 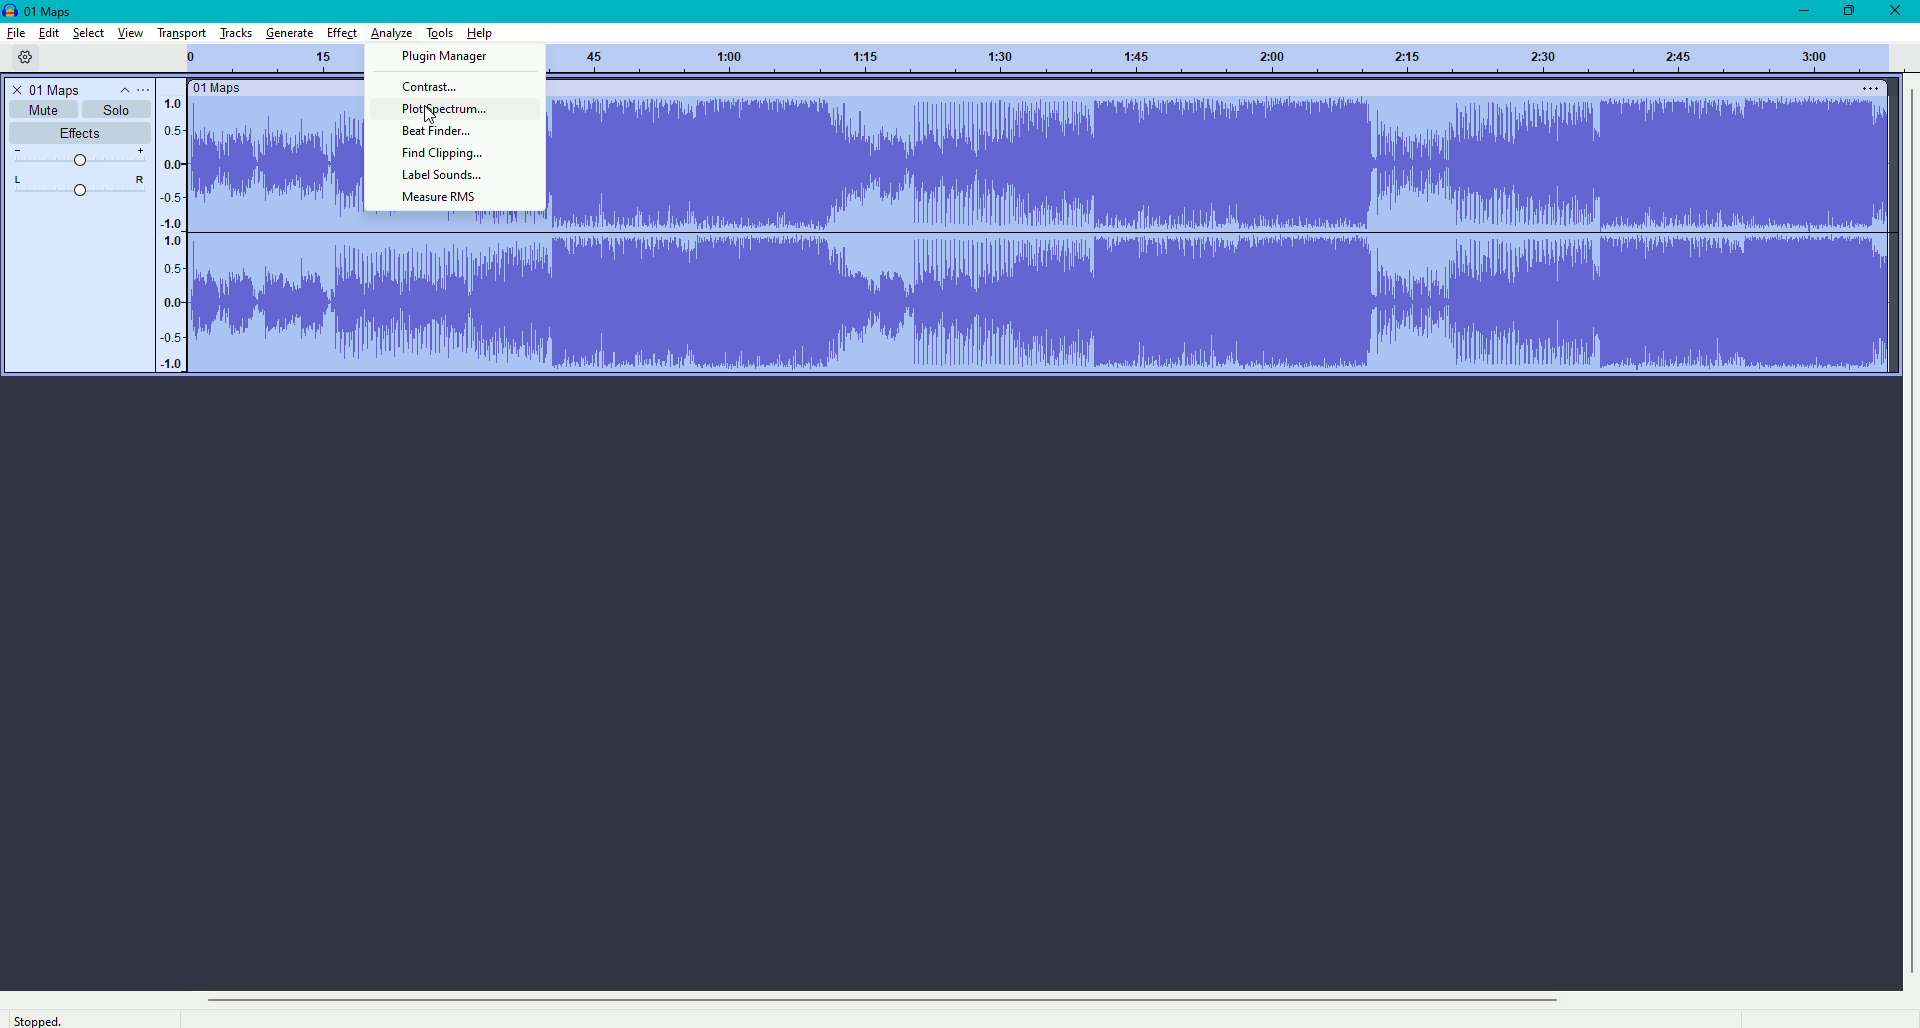 What do you see at coordinates (35, 1018) in the screenshot?
I see `Stopped` at bounding box center [35, 1018].